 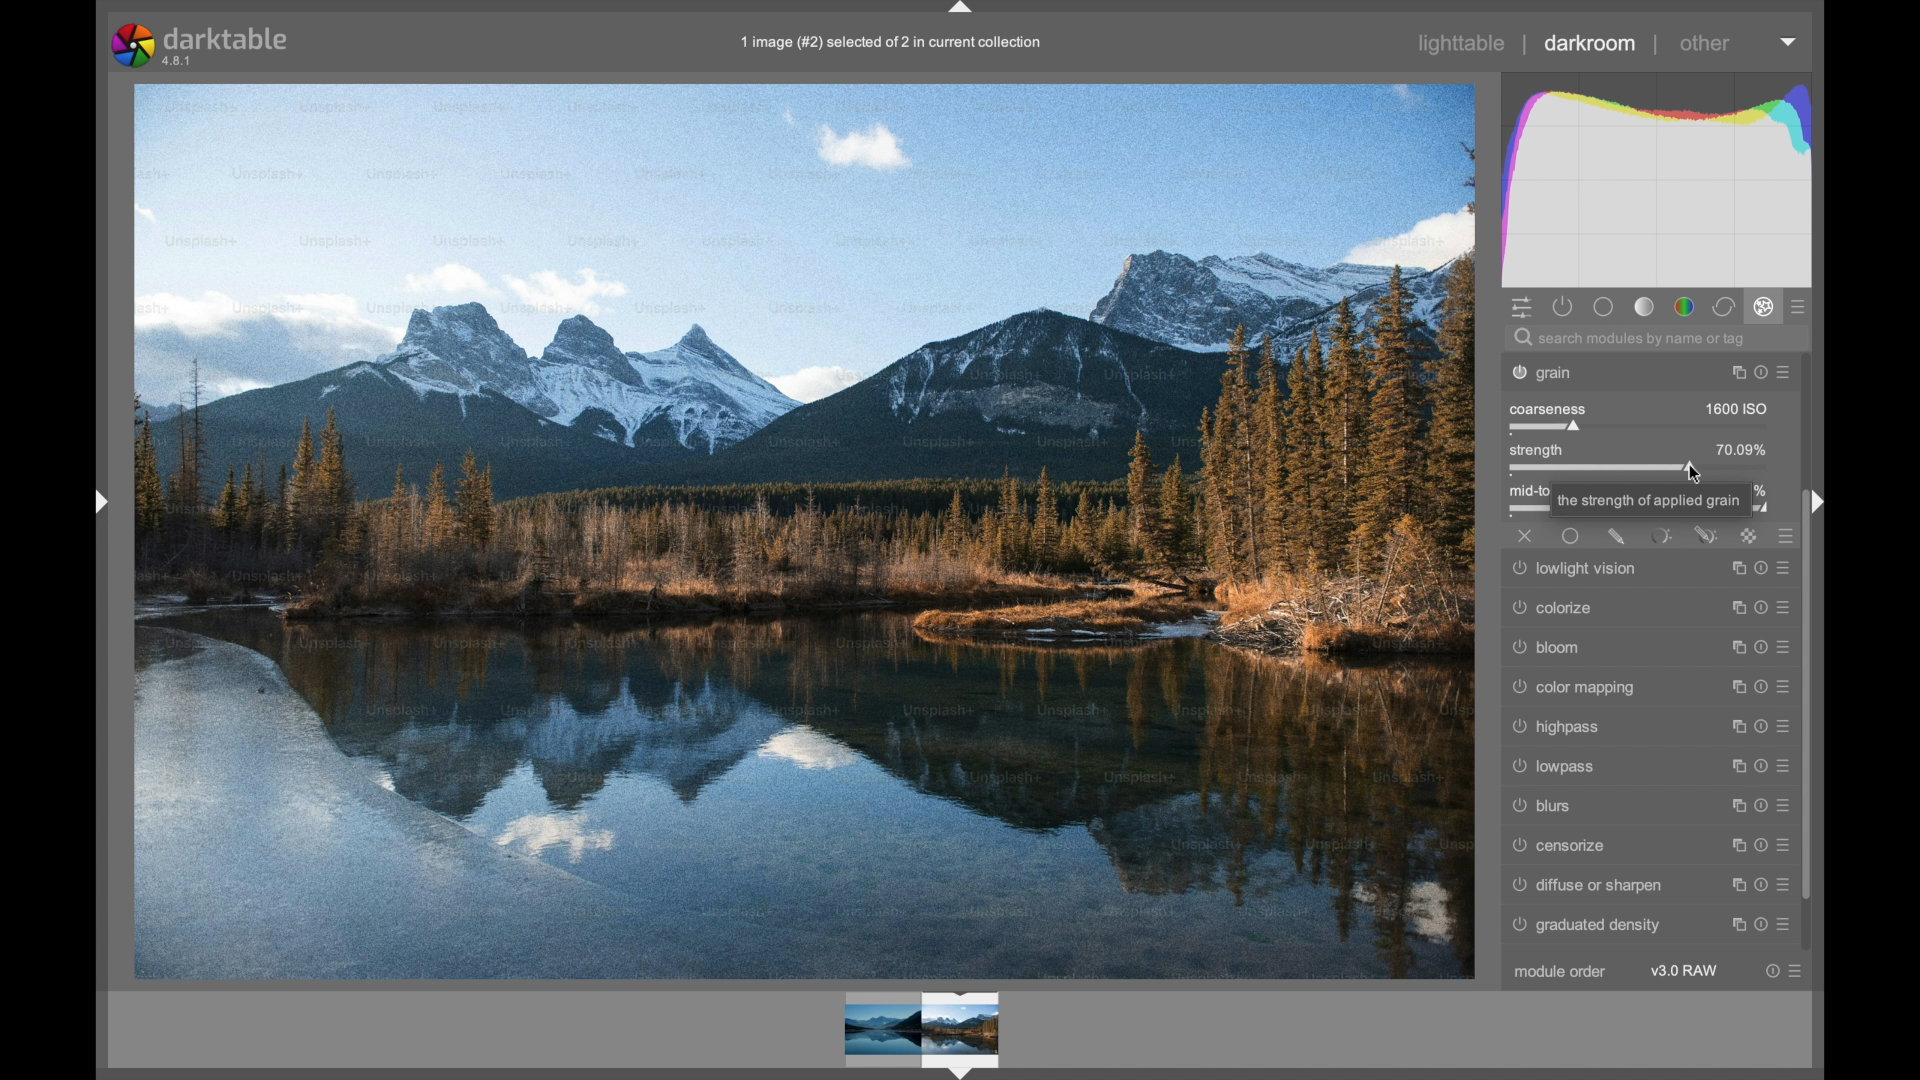 What do you see at coordinates (1733, 887) in the screenshot?
I see `instance` at bounding box center [1733, 887].